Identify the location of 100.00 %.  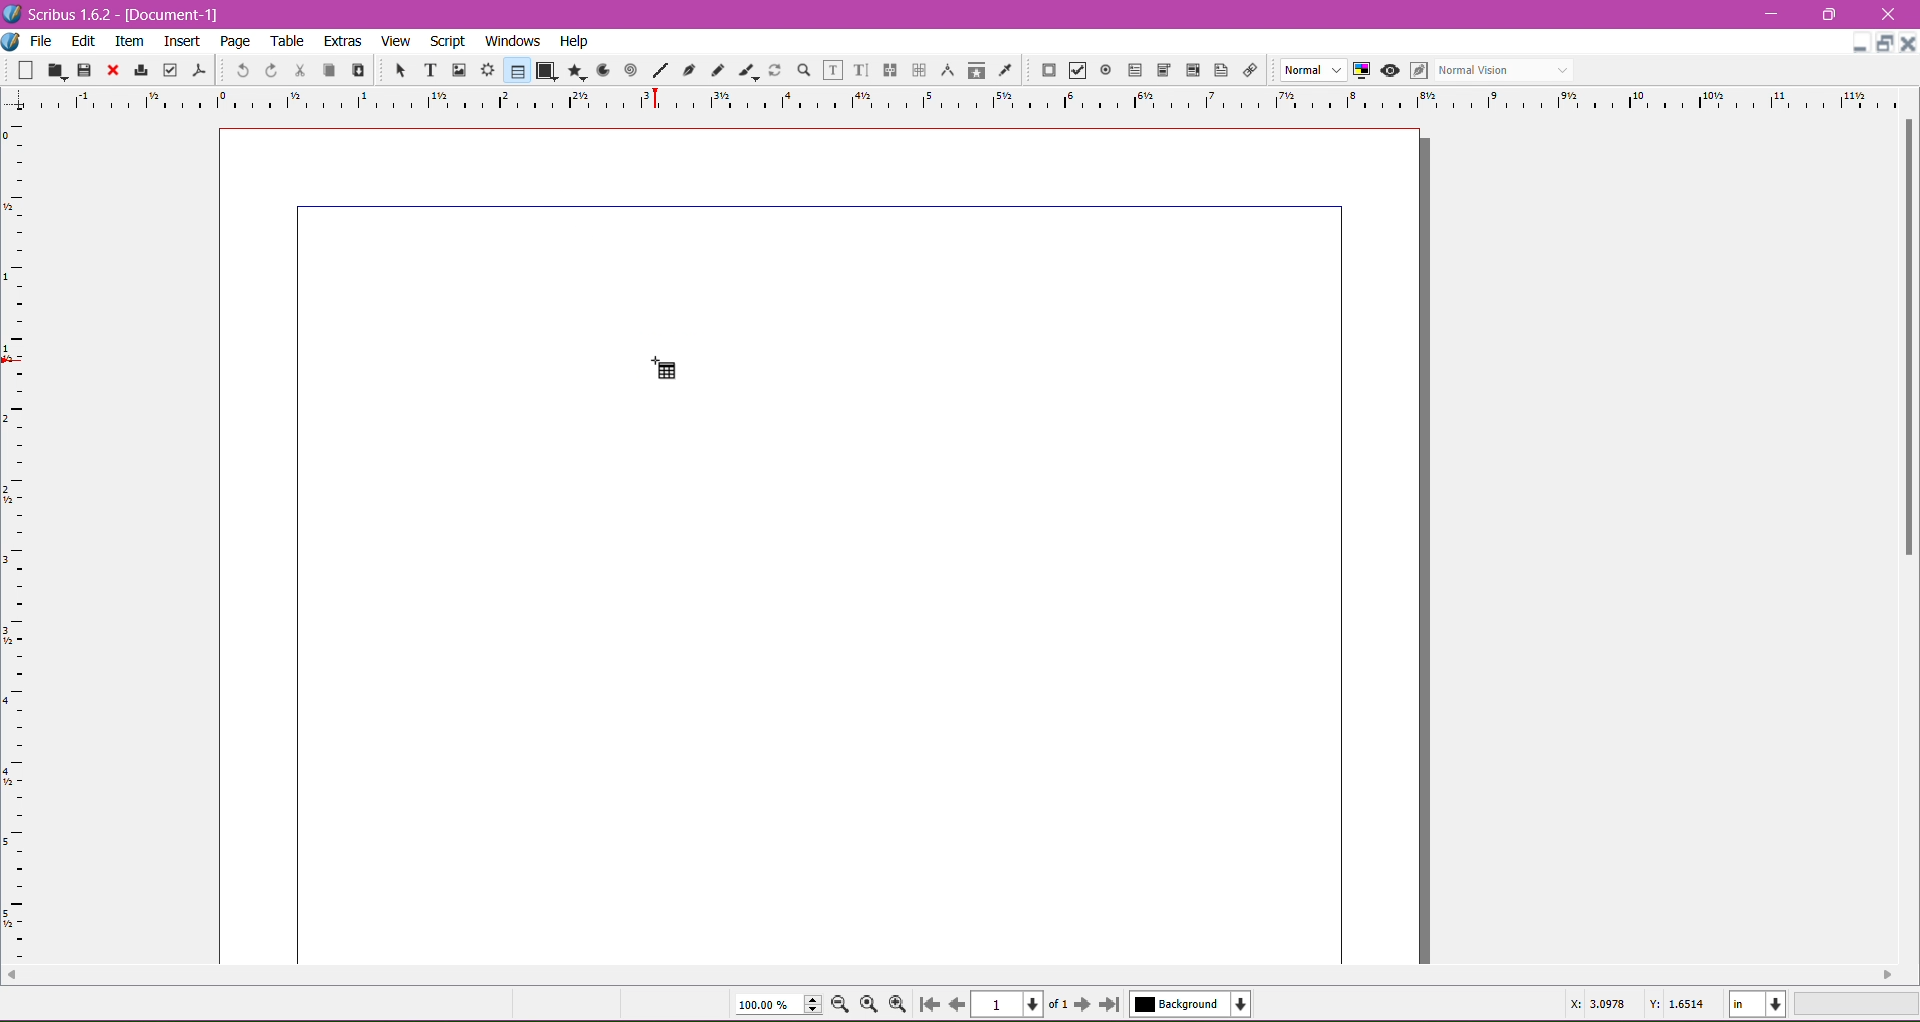
(778, 1005).